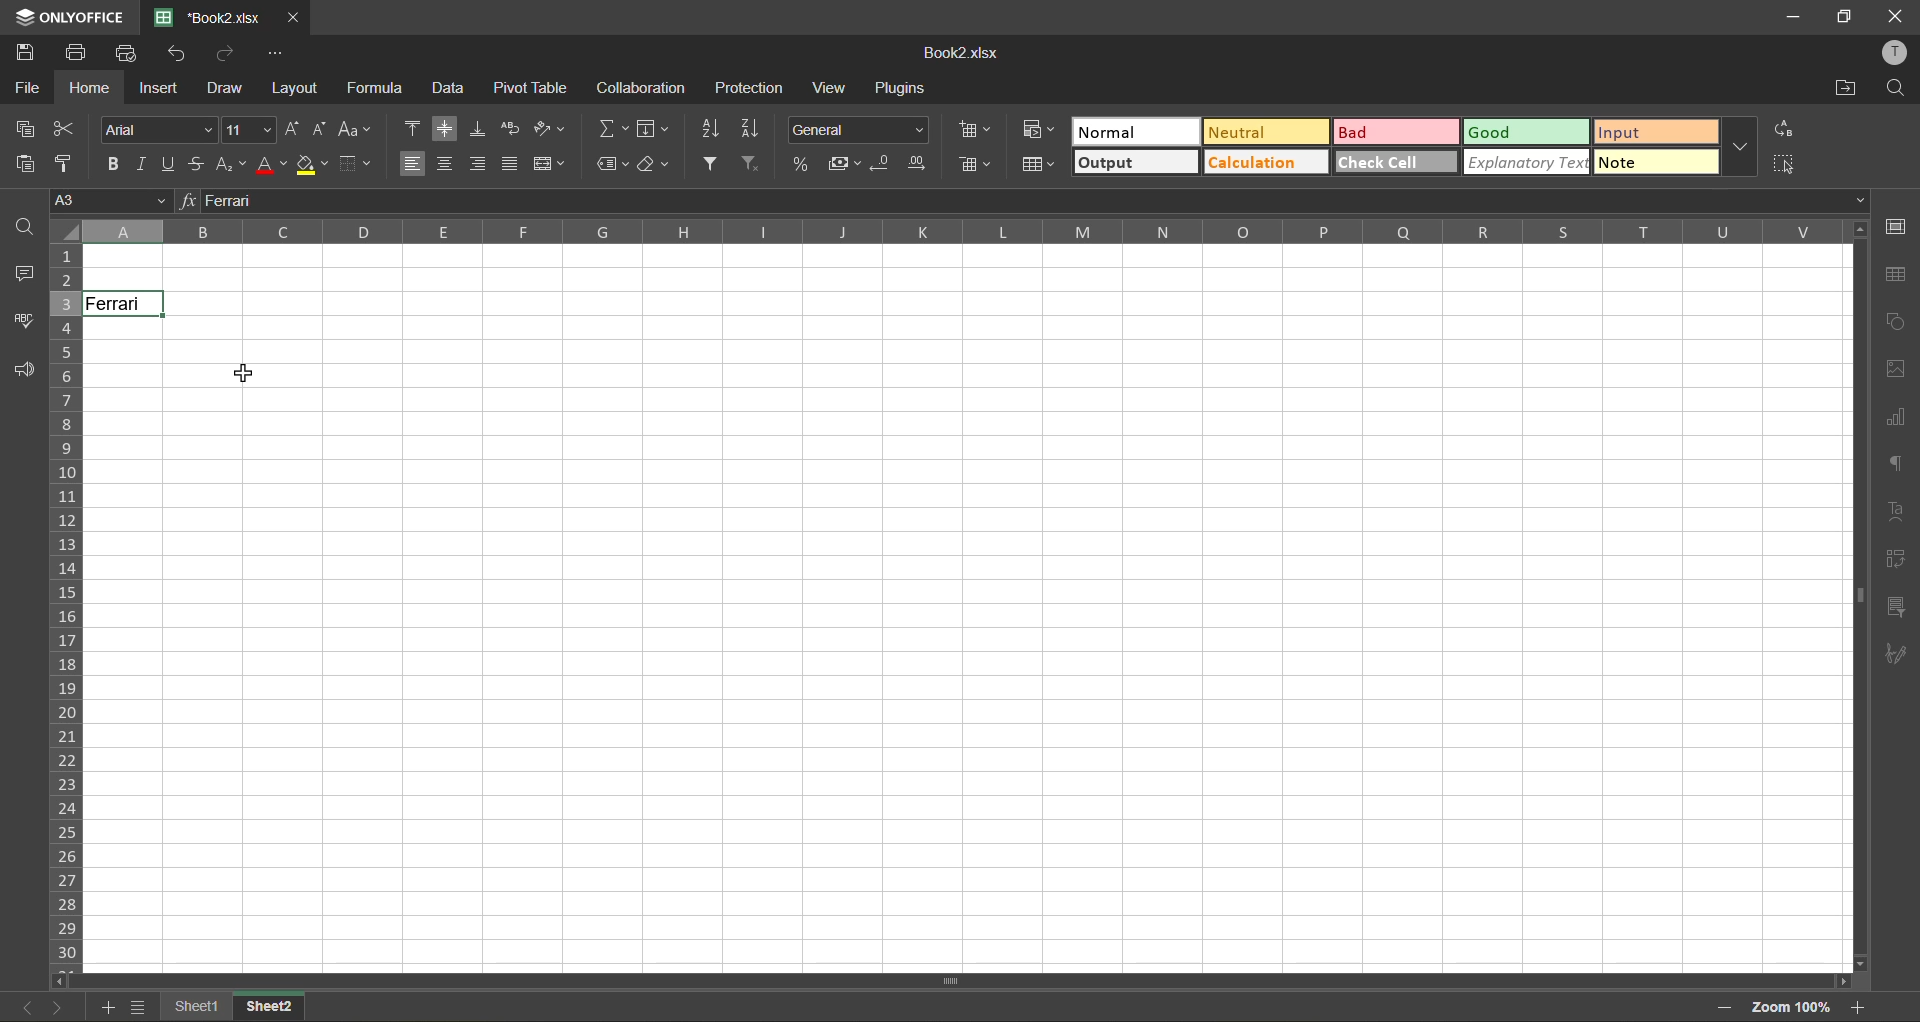 Image resolution: width=1920 pixels, height=1022 pixels. I want to click on font size, so click(252, 128).